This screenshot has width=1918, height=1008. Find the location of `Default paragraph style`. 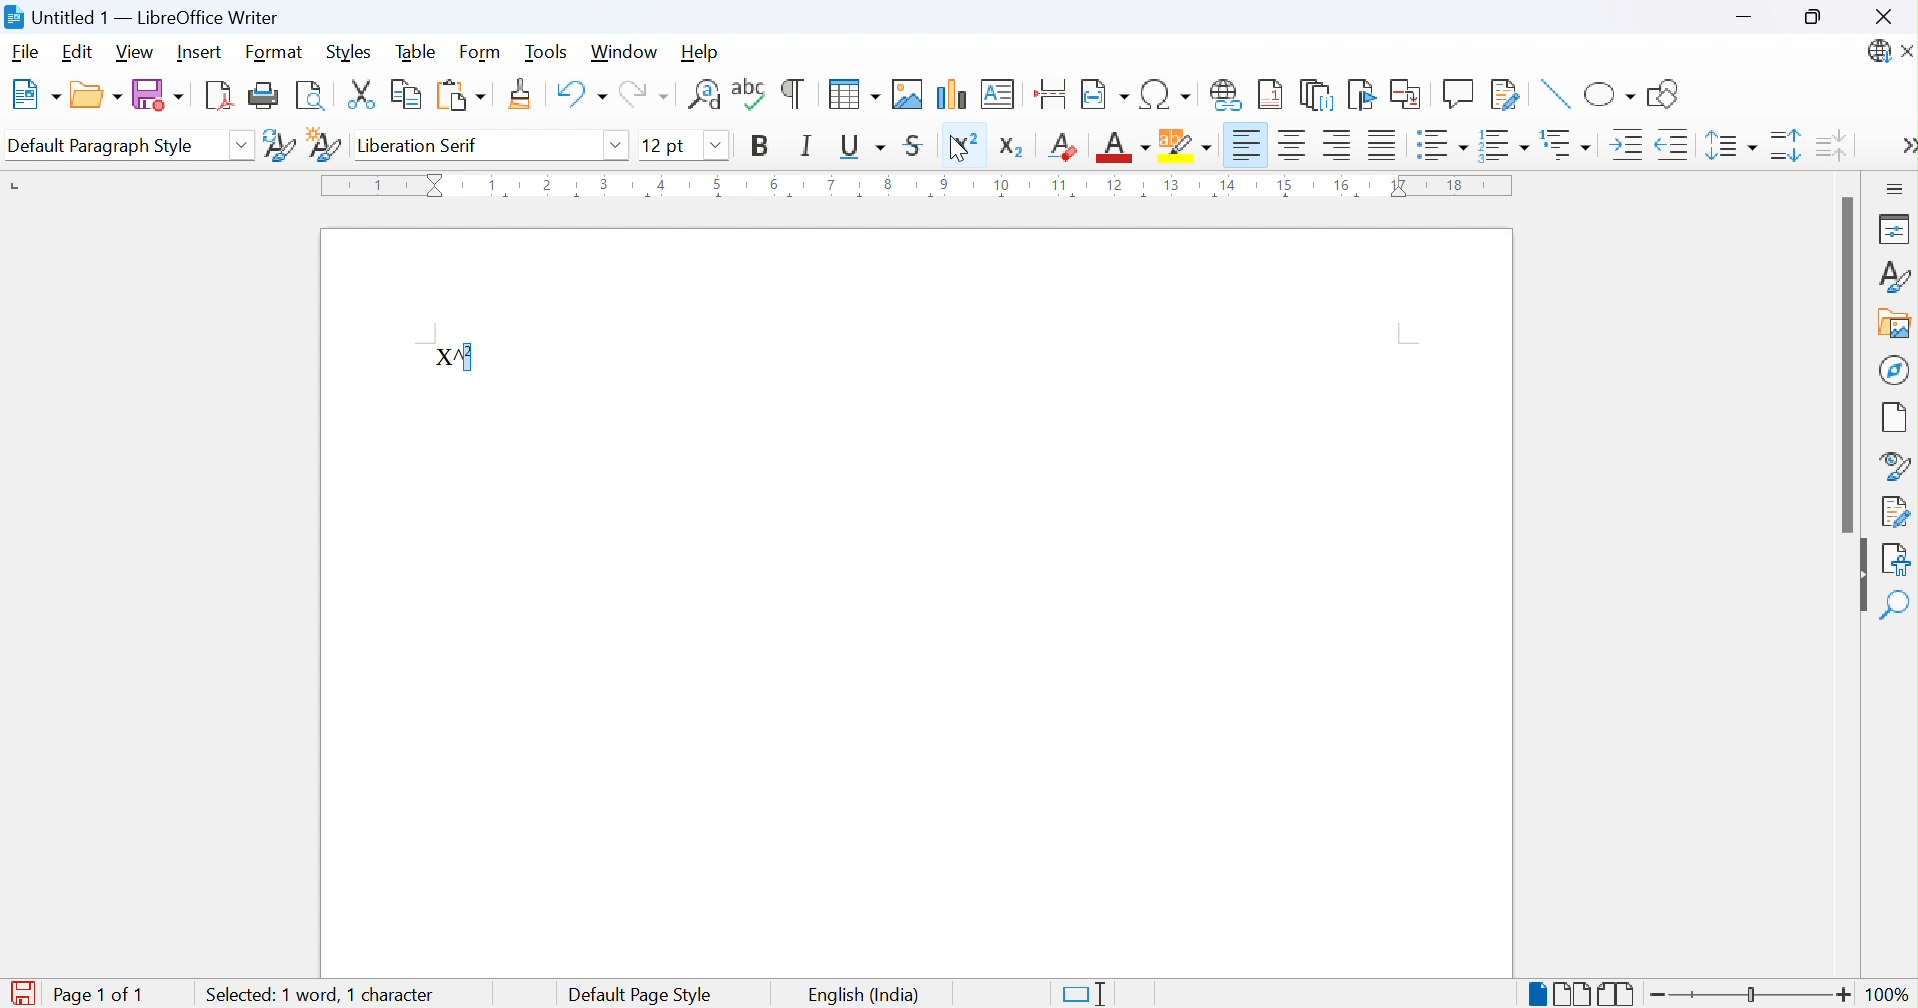

Default paragraph style is located at coordinates (103, 147).